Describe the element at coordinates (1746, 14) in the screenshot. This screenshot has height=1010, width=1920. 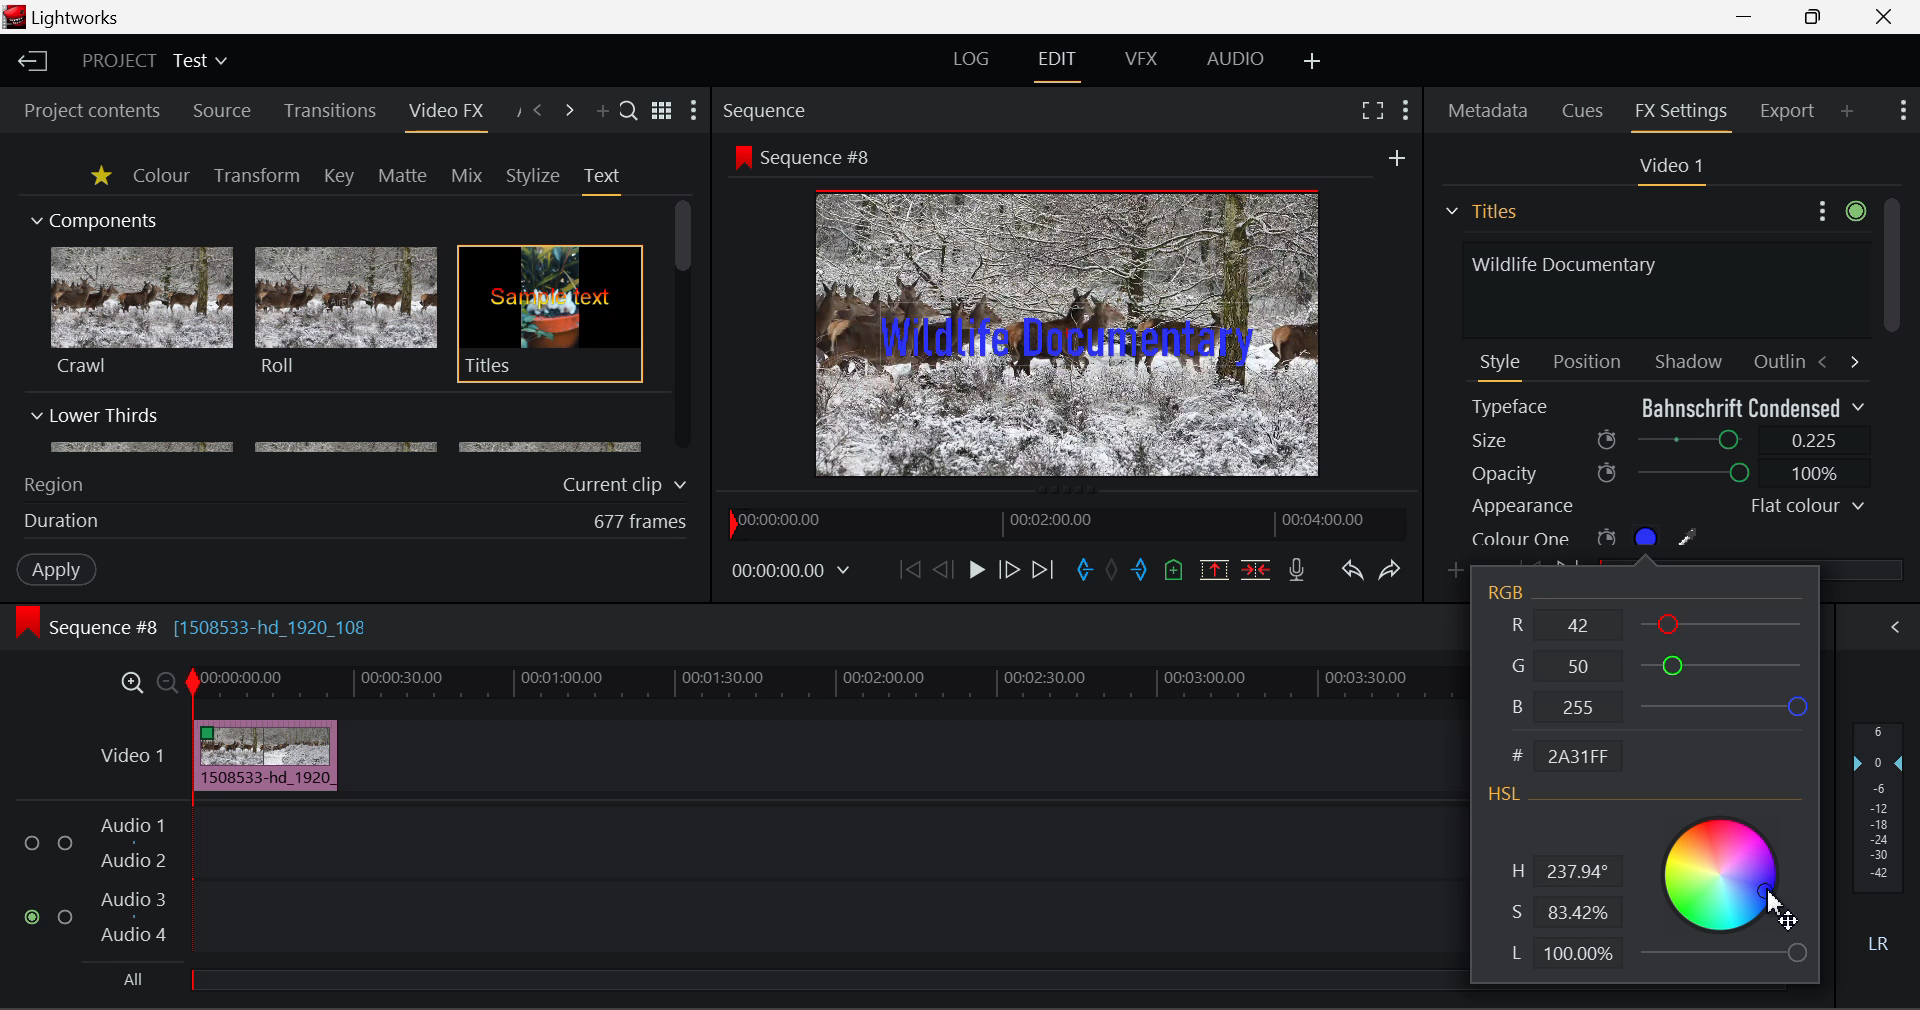
I see `Restore Down` at that location.